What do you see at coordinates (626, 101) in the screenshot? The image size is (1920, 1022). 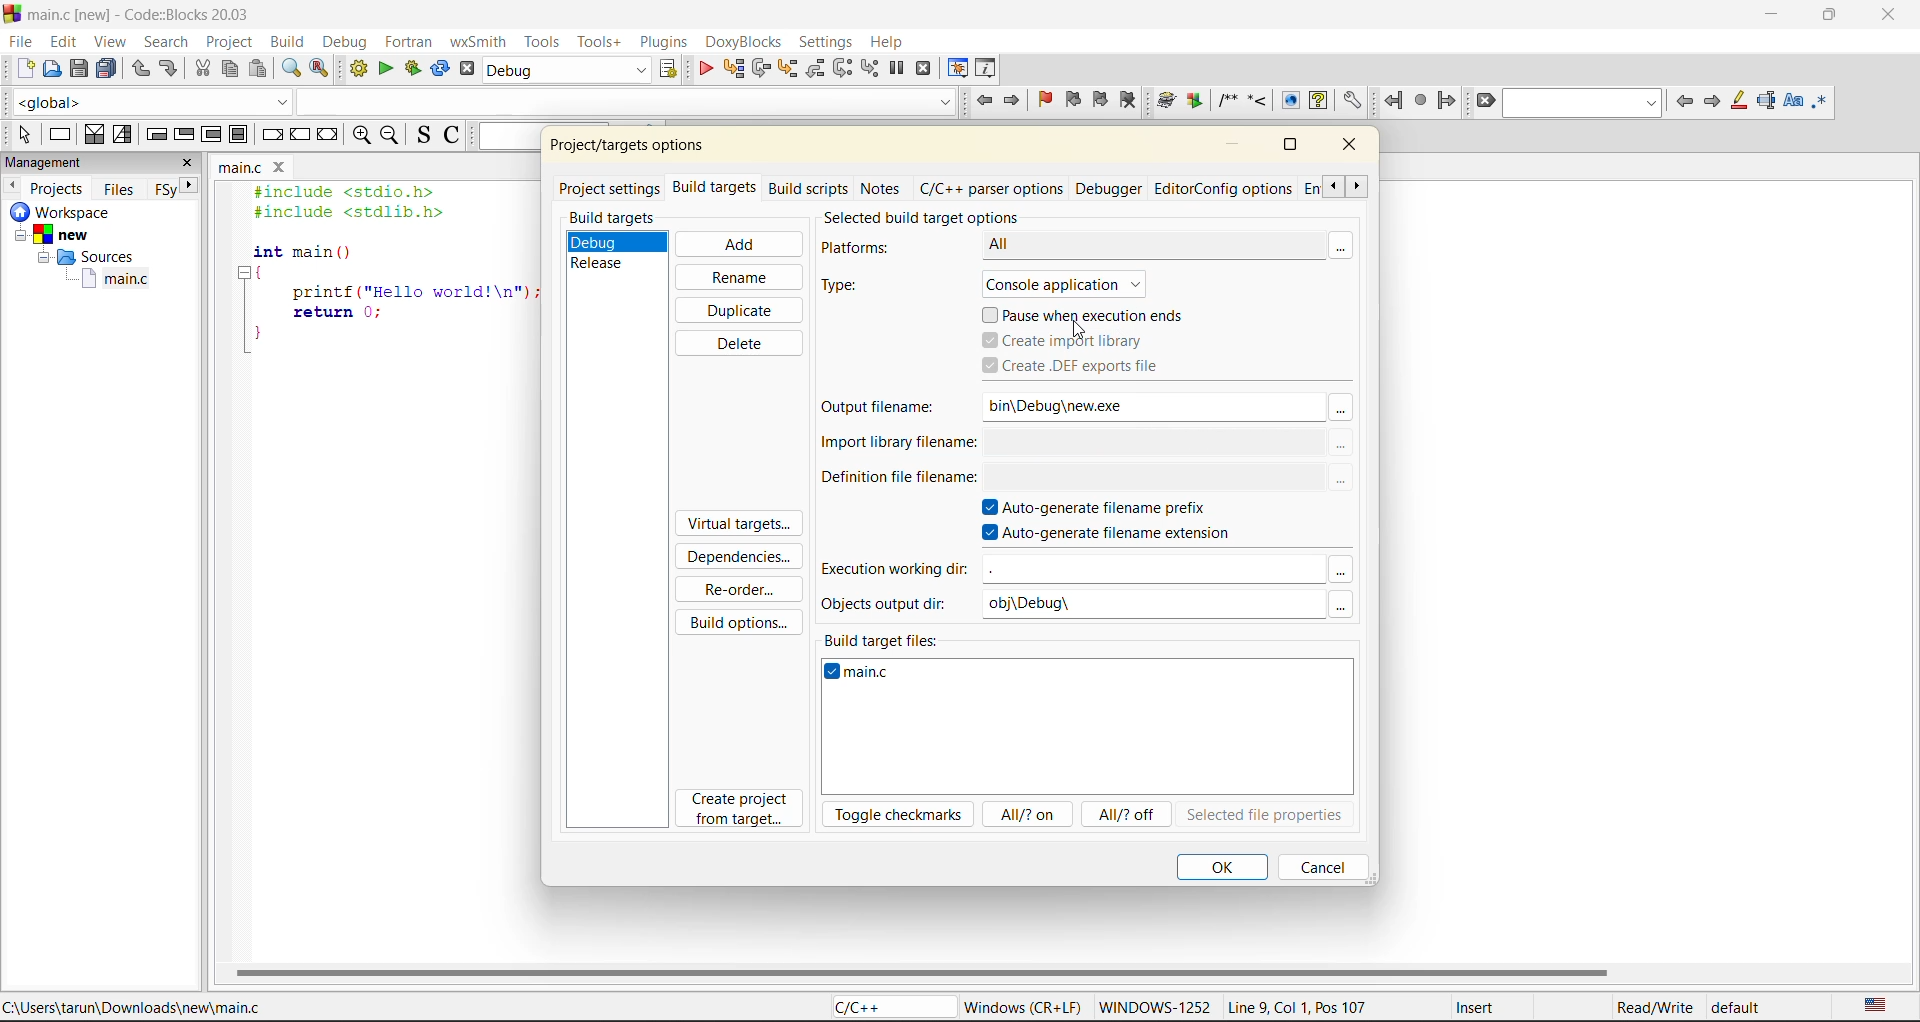 I see `Code Completion Search` at bounding box center [626, 101].